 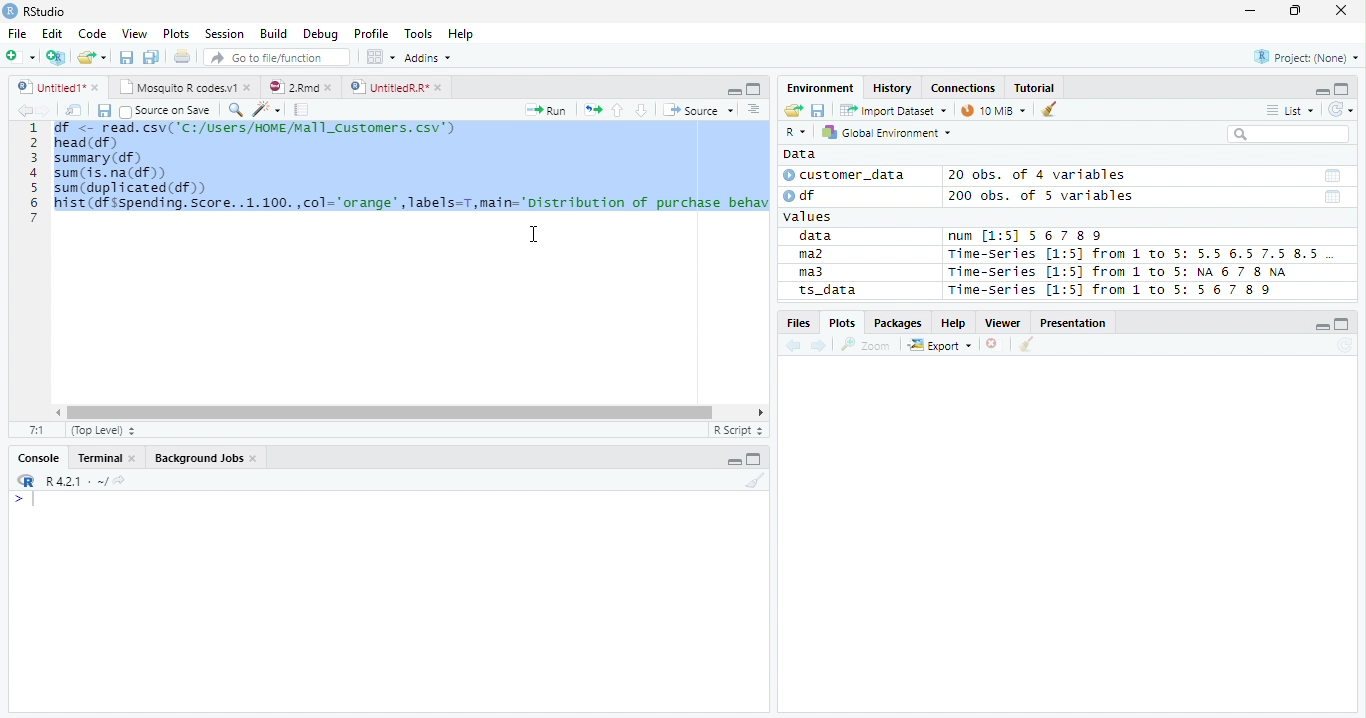 I want to click on Run, so click(x=548, y=111).